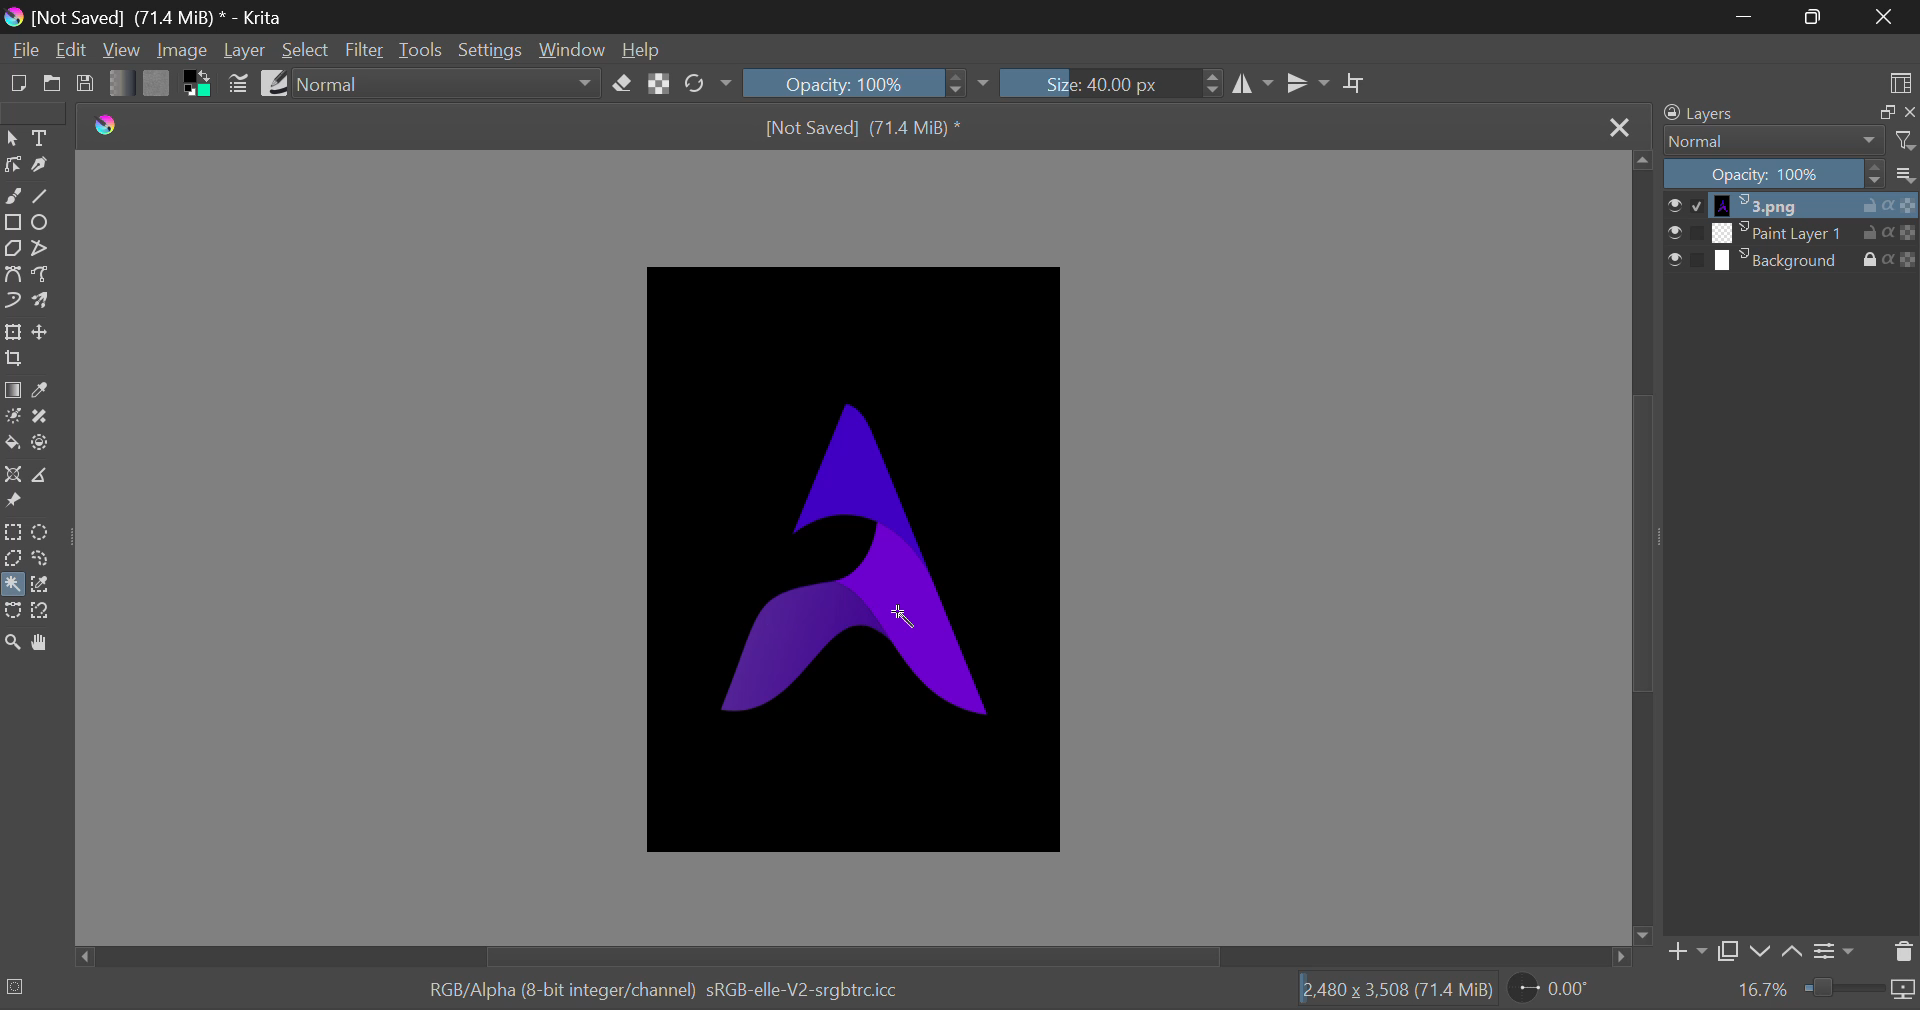  What do you see at coordinates (1400, 991) in the screenshot?
I see `[2.480 x 3,508 (71.4 MiB)` at bounding box center [1400, 991].